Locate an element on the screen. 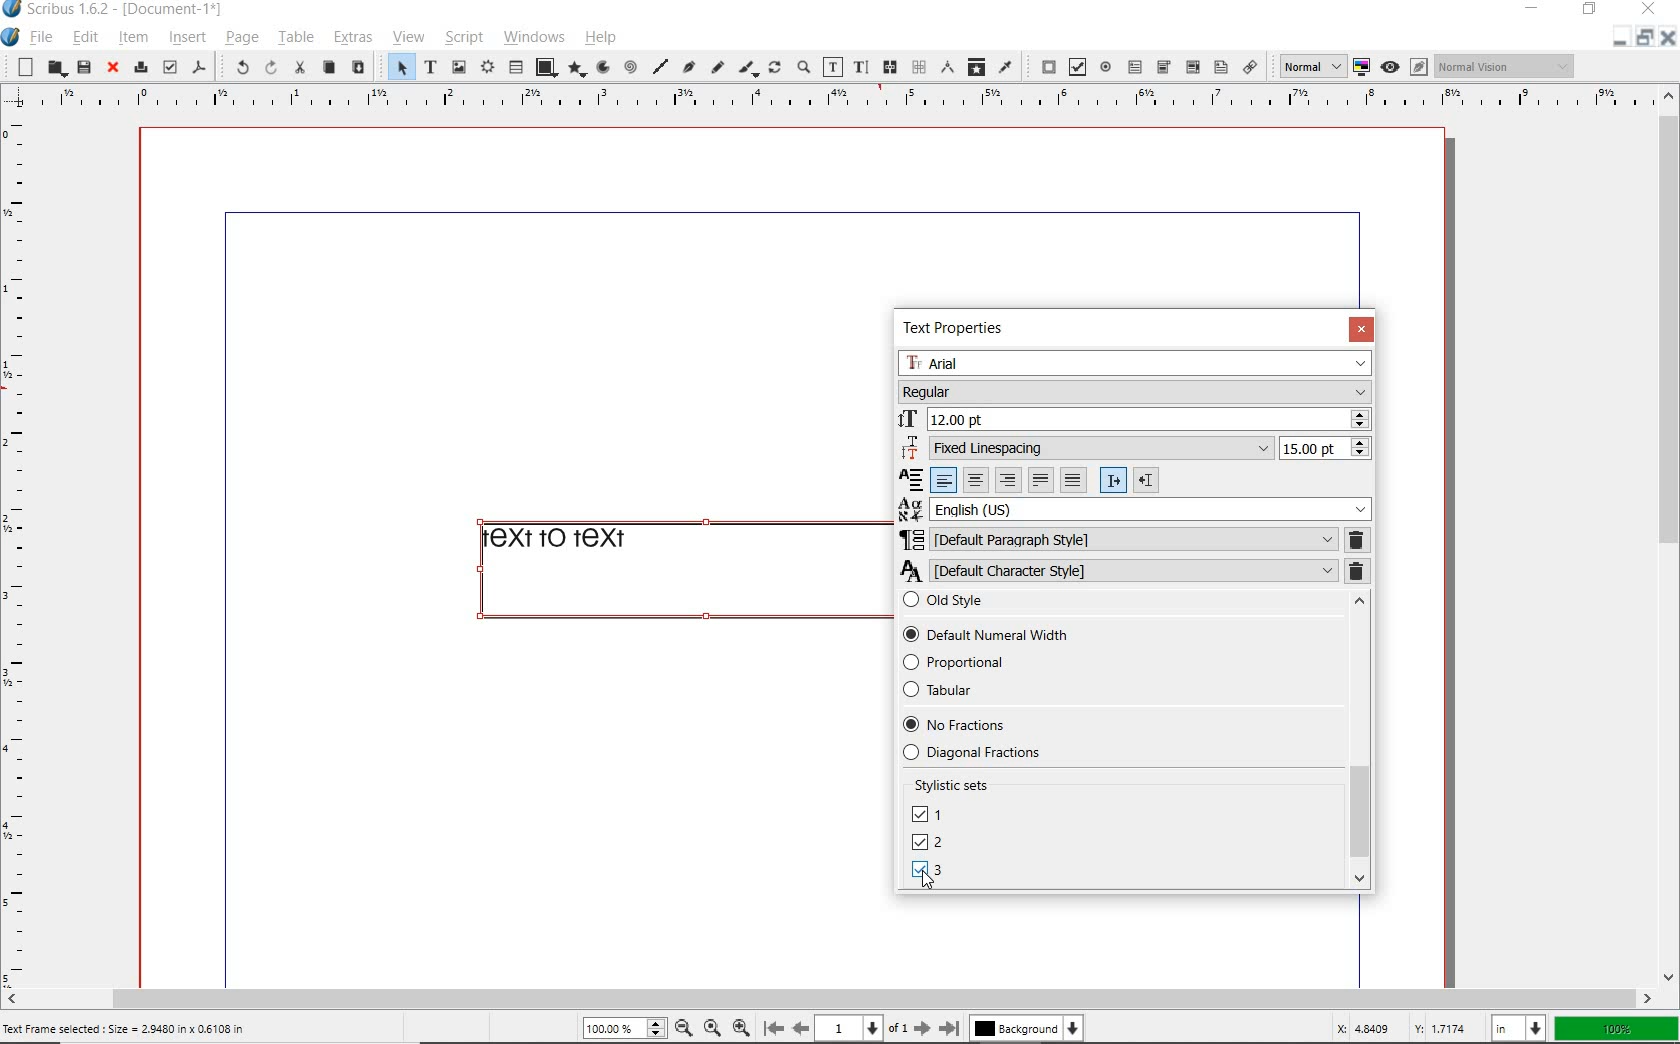  Left align is located at coordinates (945, 480).